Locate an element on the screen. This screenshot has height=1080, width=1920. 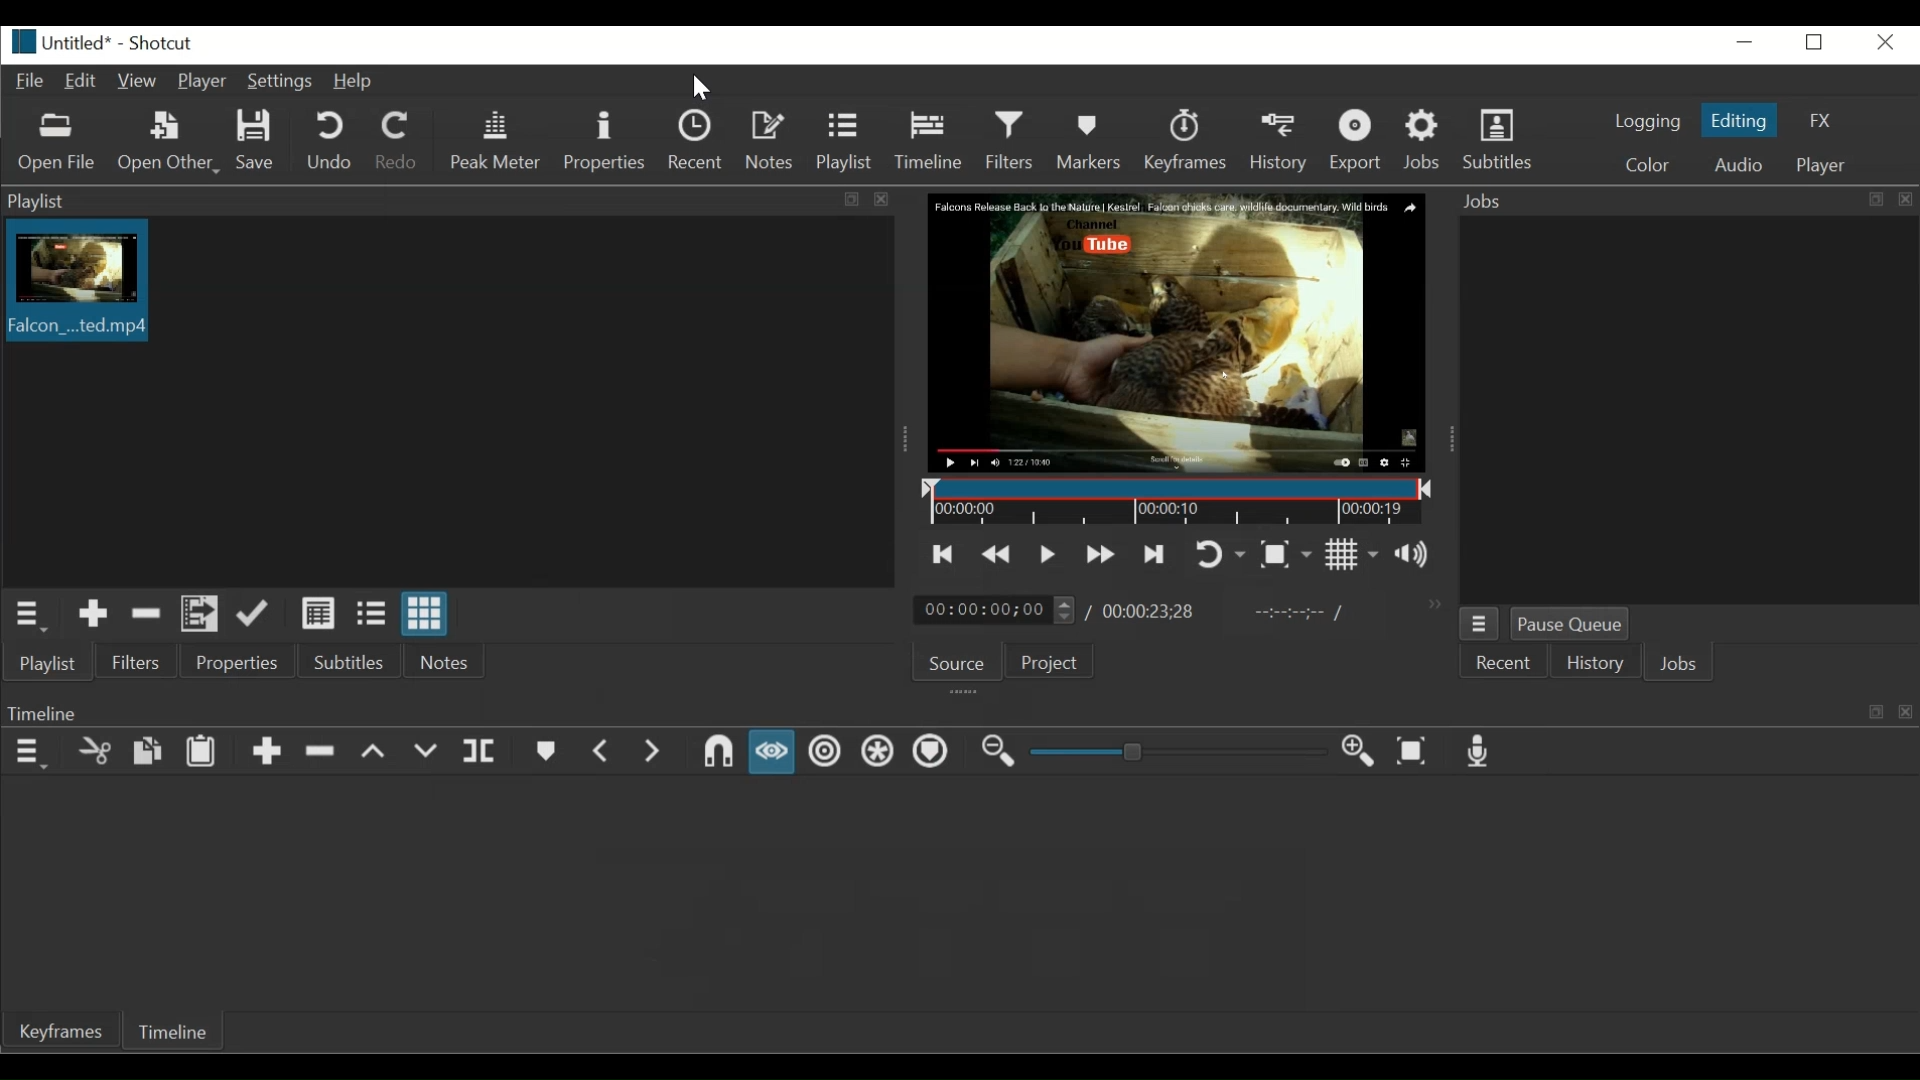
Source is located at coordinates (957, 661).